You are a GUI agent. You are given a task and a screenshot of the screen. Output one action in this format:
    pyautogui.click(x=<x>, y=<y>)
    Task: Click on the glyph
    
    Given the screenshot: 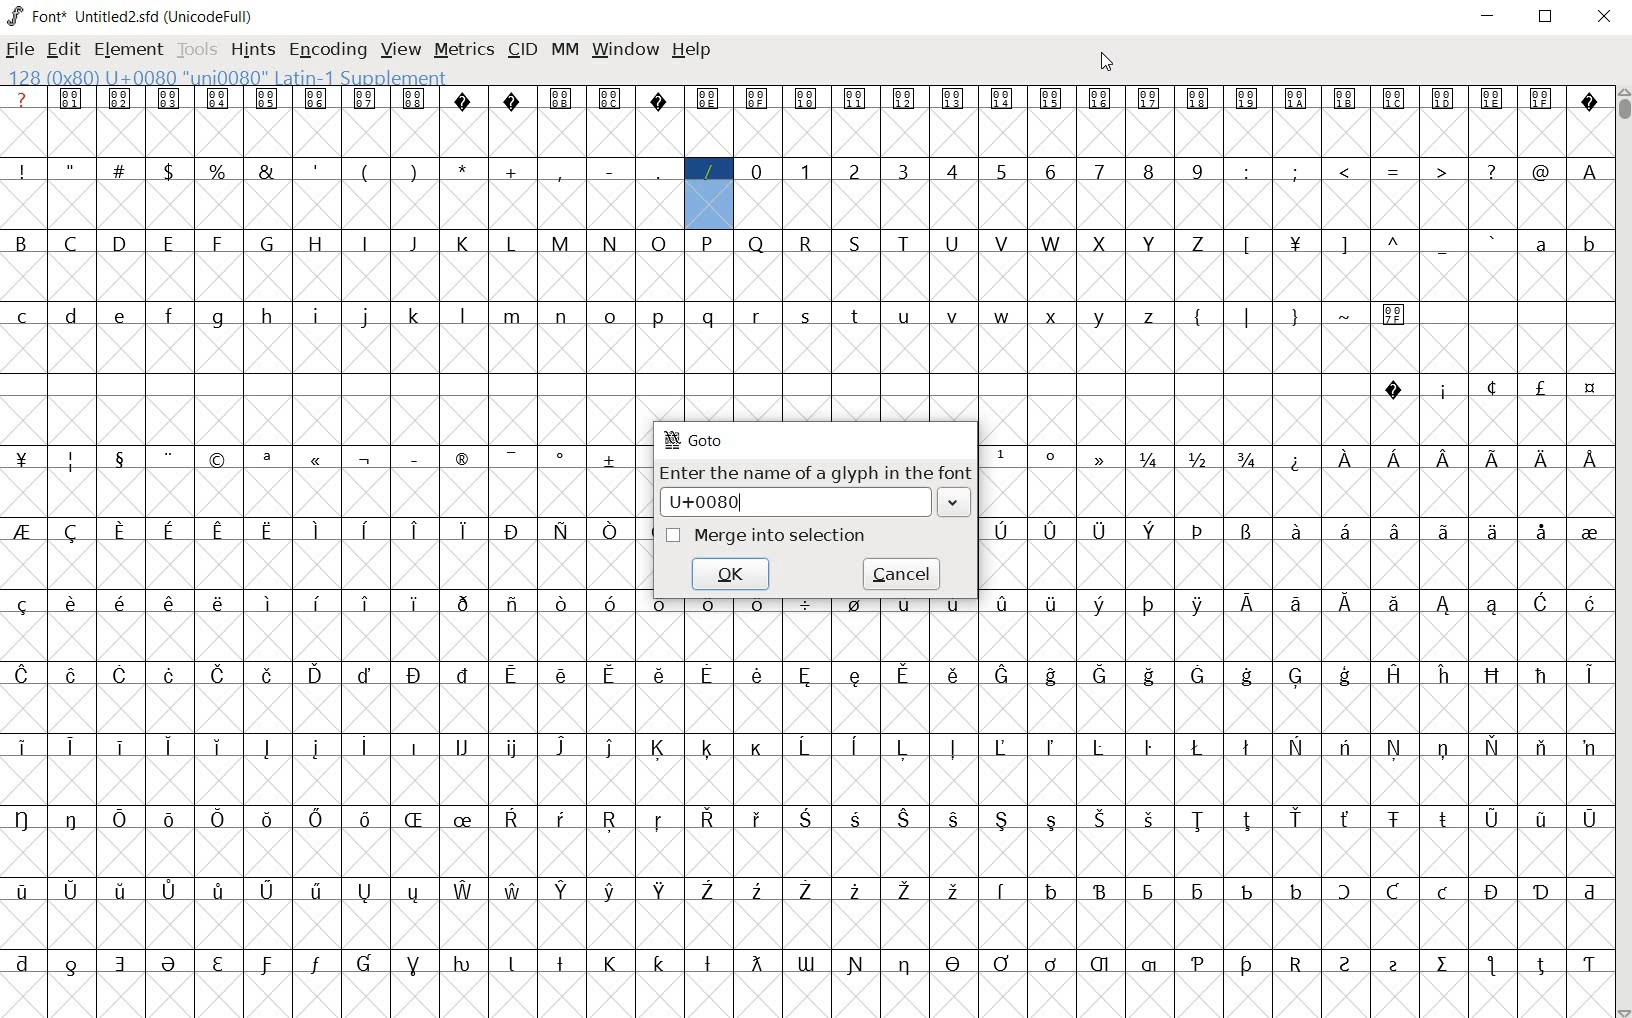 What is the action you would take?
    pyautogui.click(x=316, y=964)
    